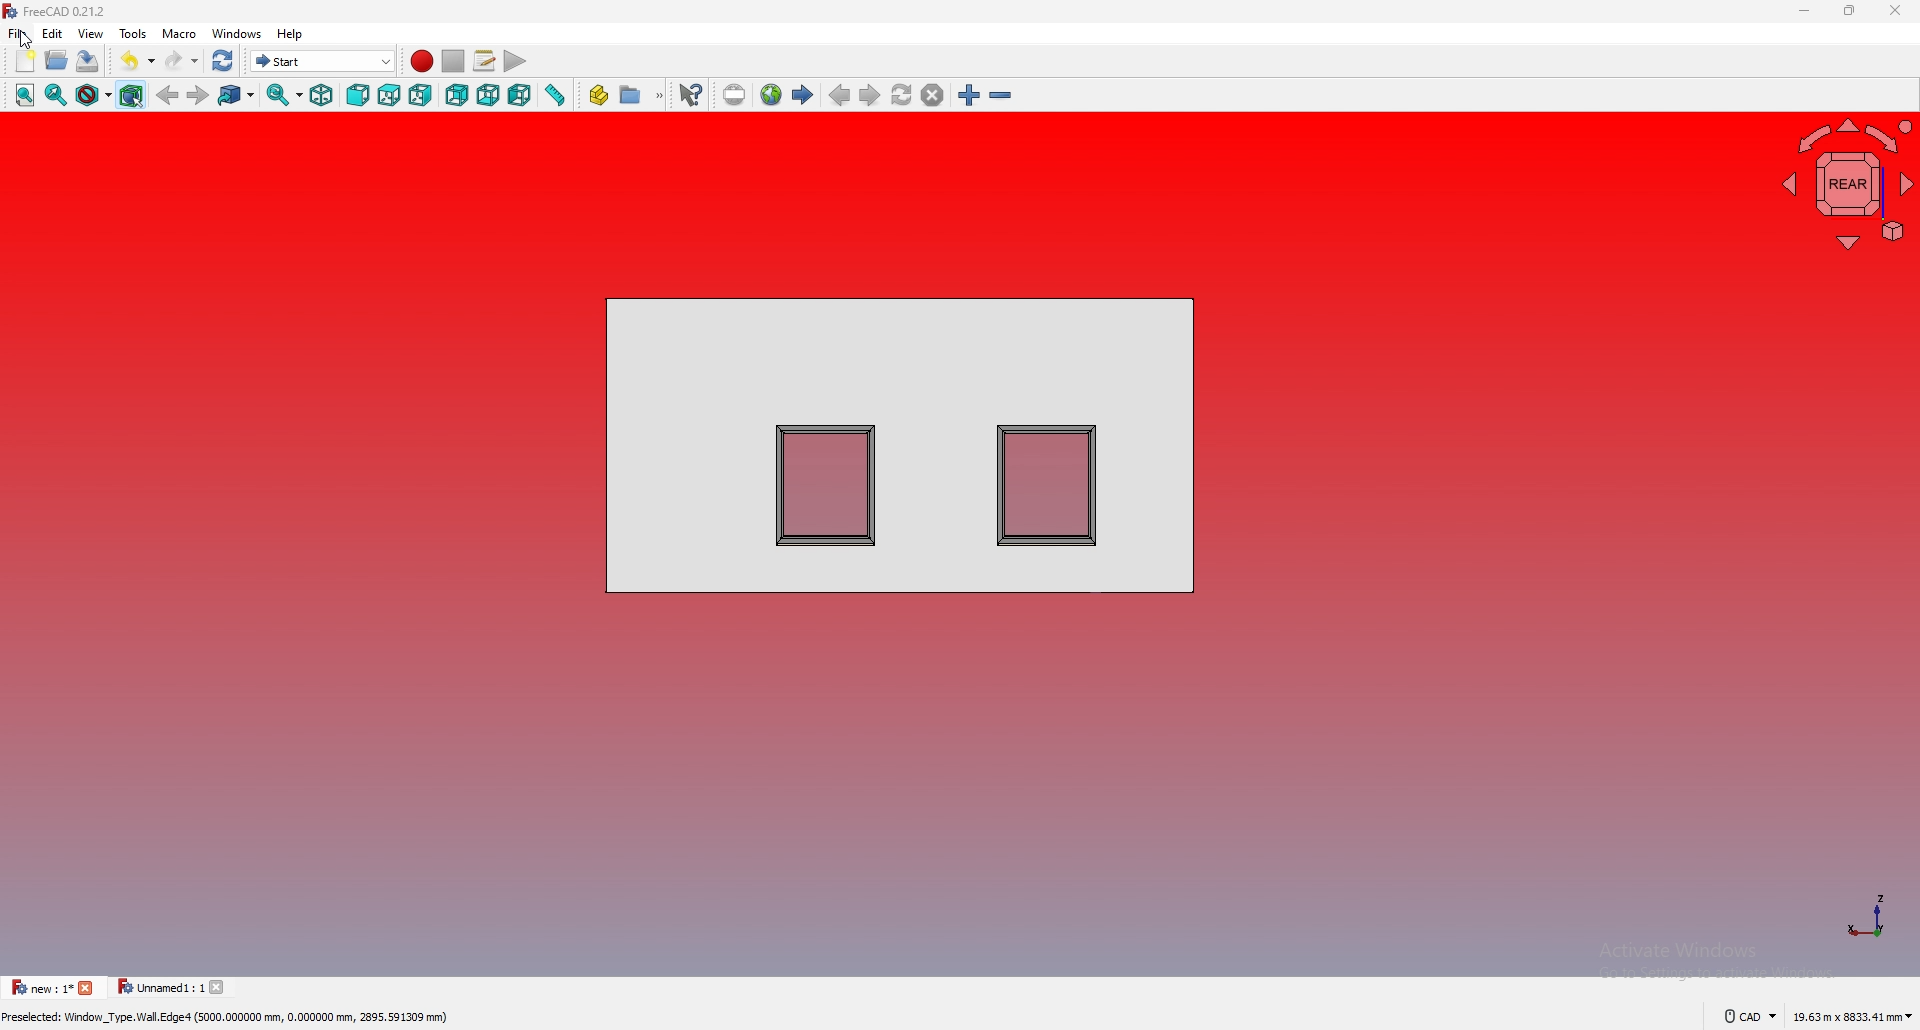 The image size is (1920, 1030). I want to click on make group, so click(642, 95).